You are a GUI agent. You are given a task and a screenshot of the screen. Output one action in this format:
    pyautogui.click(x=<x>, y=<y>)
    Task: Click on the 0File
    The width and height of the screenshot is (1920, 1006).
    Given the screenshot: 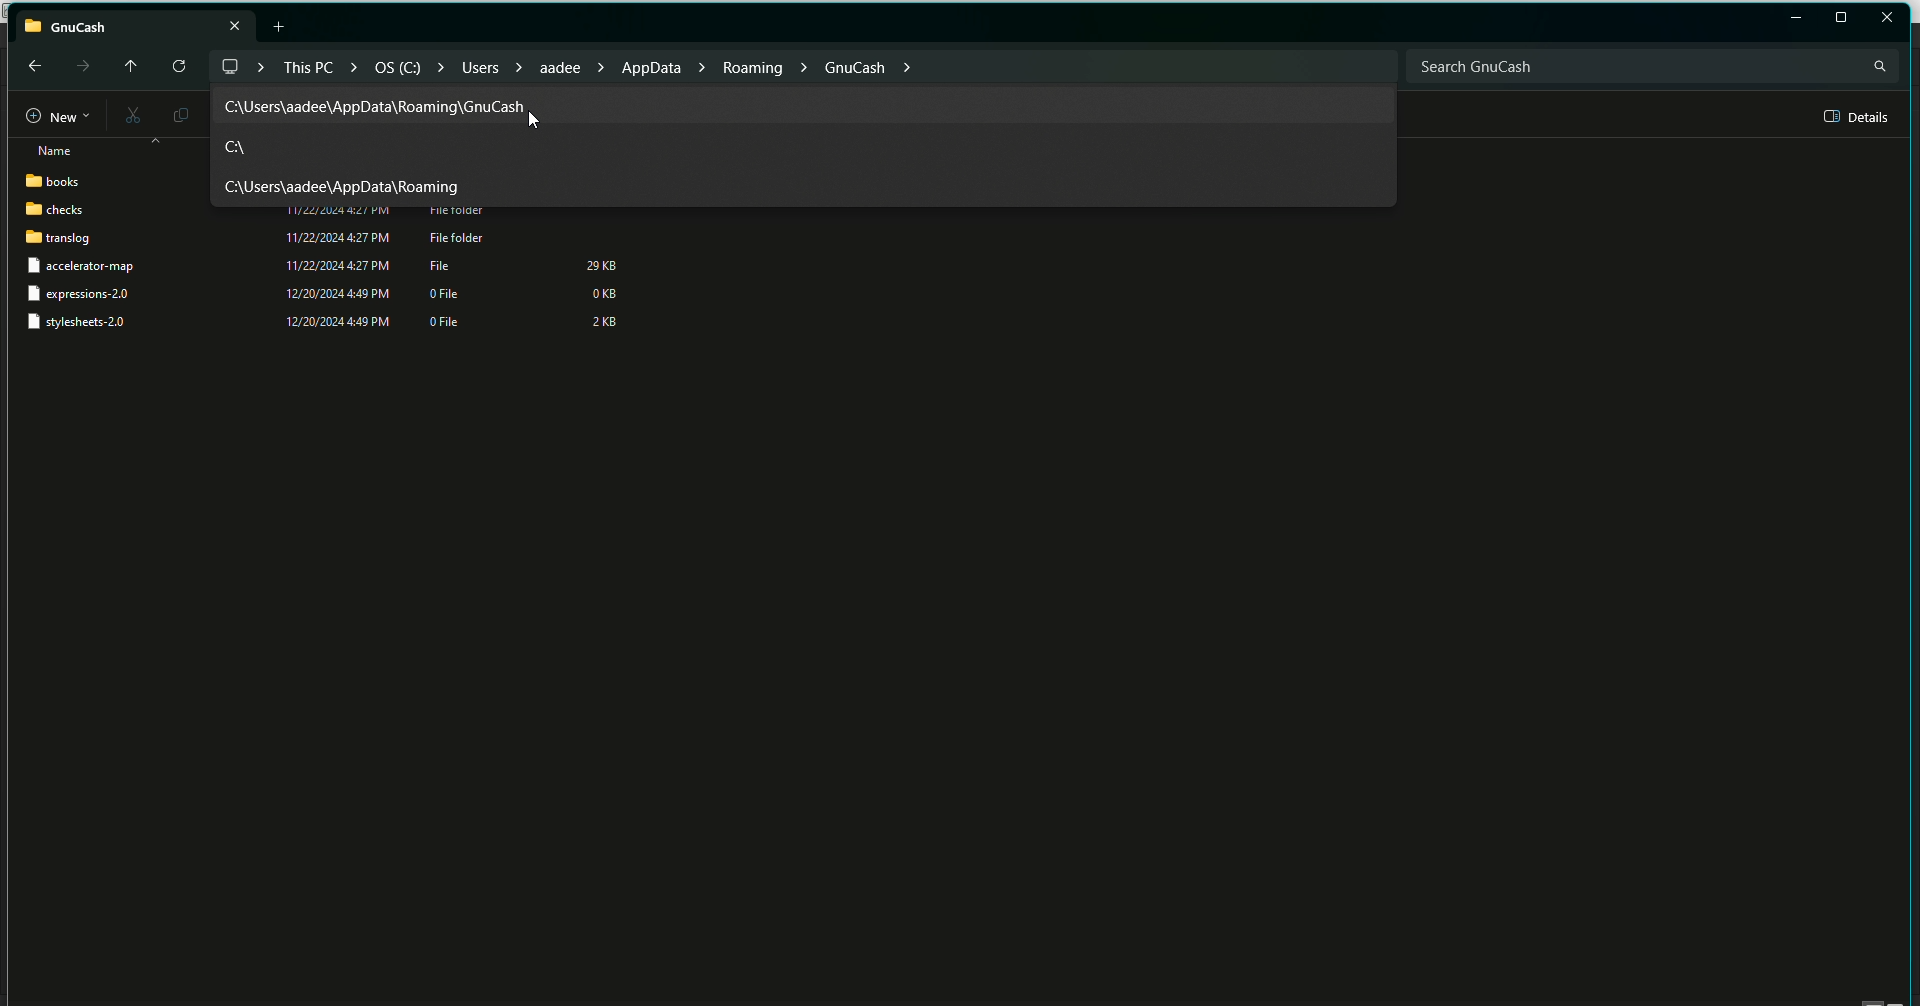 What is the action you would take?
    pyautogui.click(x=450, y=313)
    